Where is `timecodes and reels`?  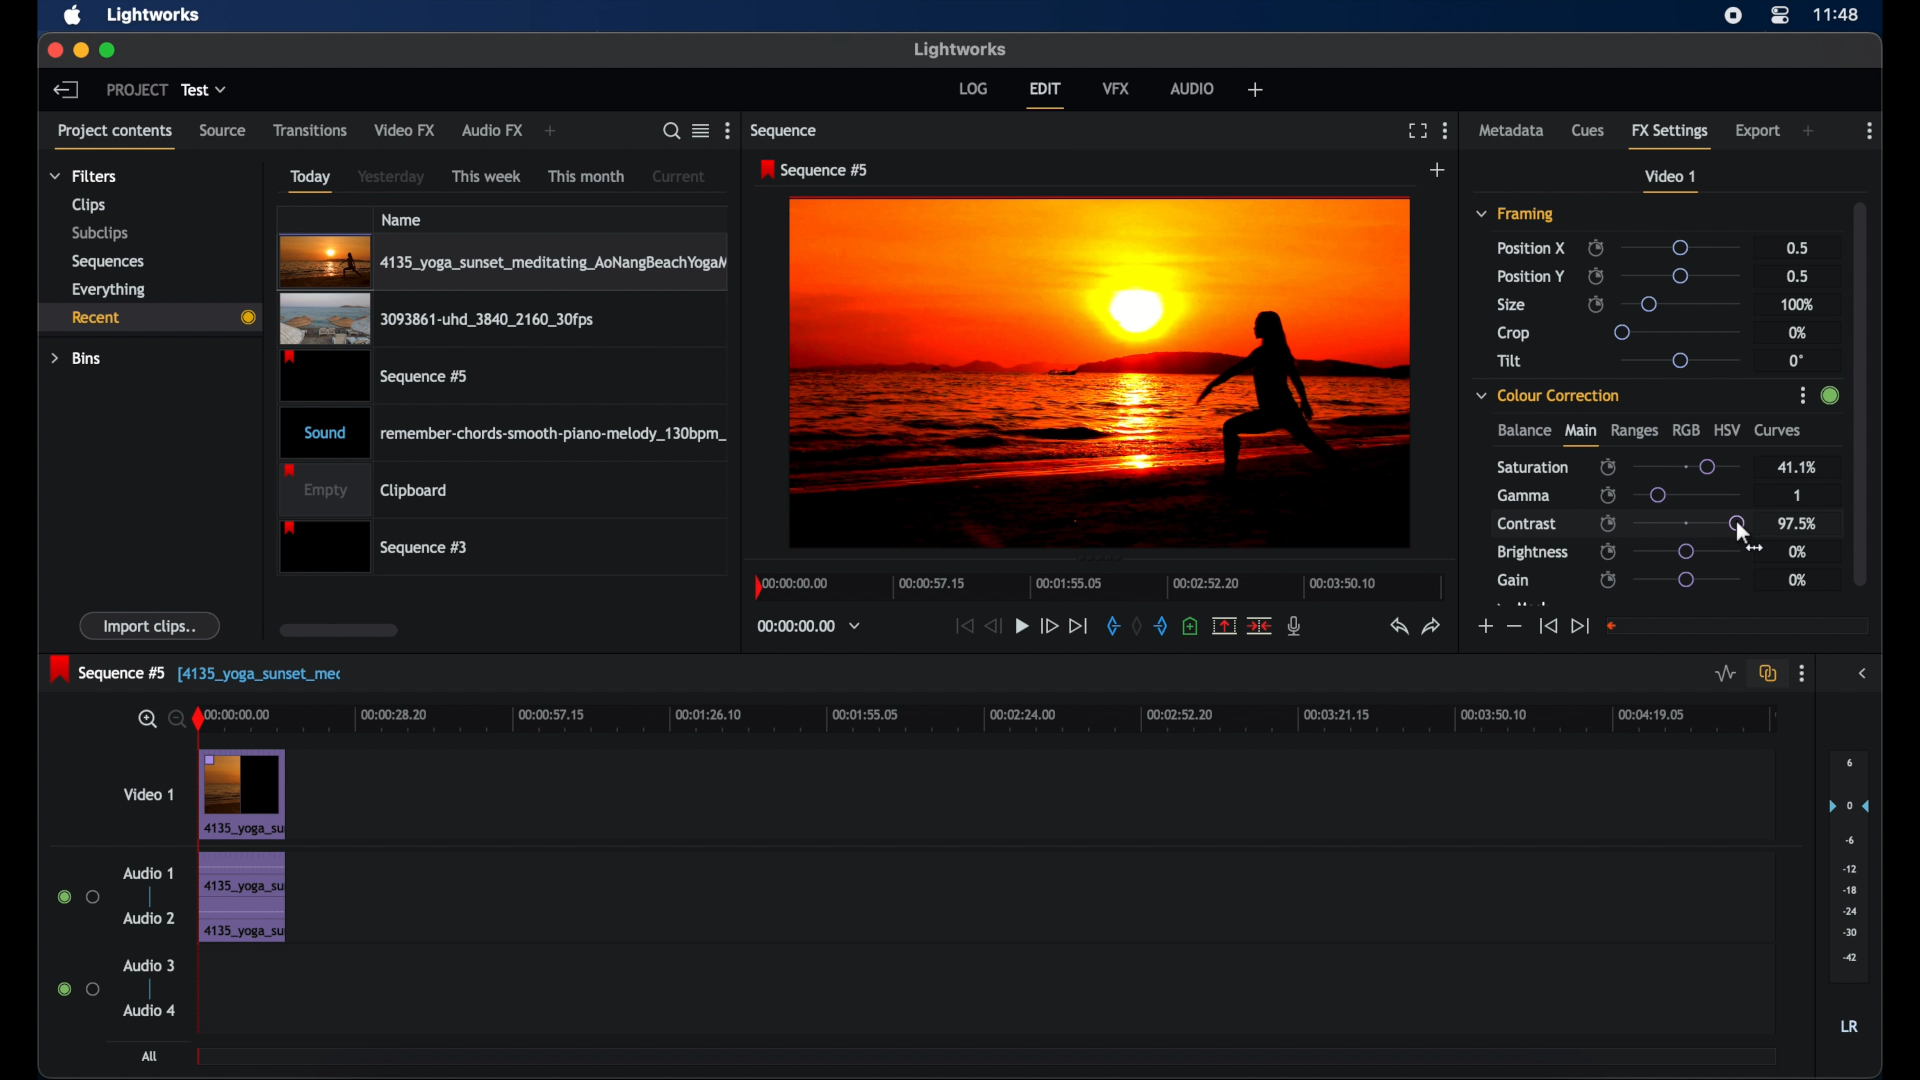 timecodes and reels is located at coordinates (809, 627).